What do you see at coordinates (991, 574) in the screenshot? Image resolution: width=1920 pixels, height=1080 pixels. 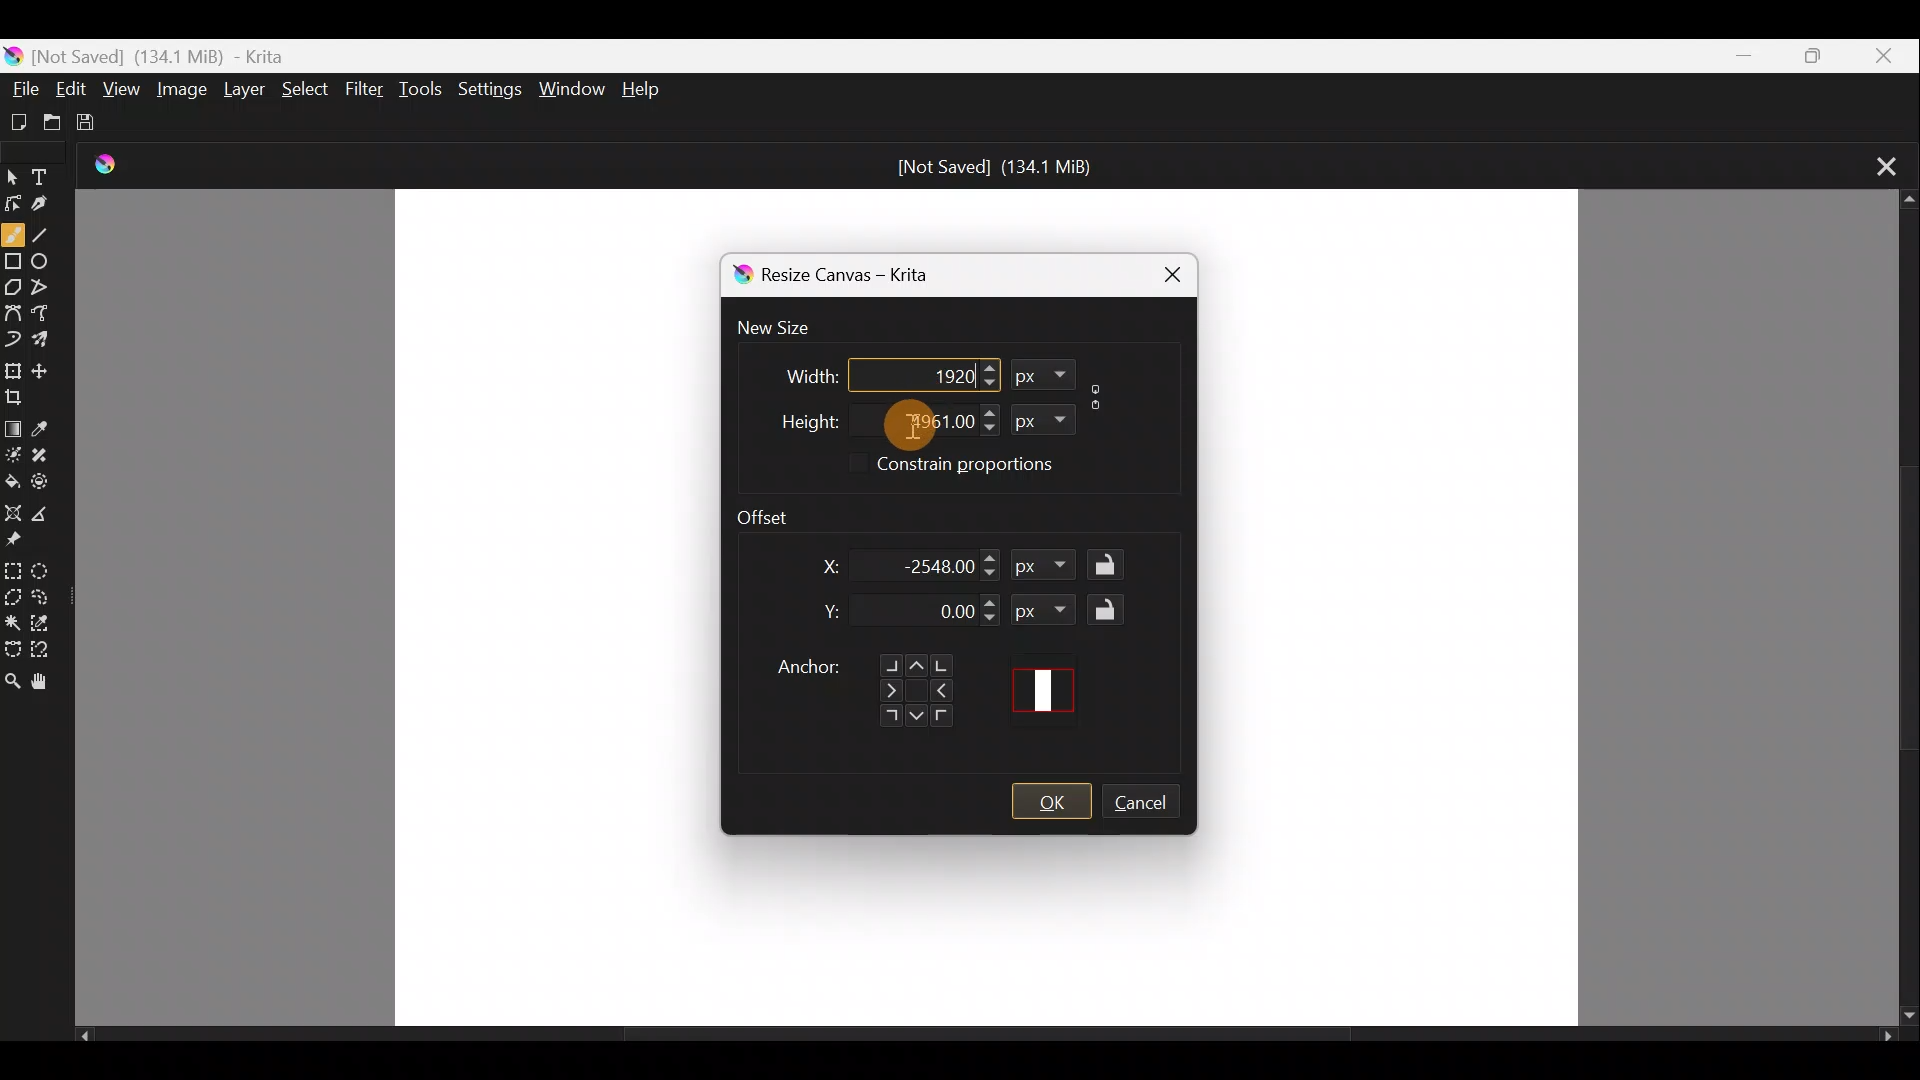 I see `Decrease X dimension` at bounding box center [991, 574].